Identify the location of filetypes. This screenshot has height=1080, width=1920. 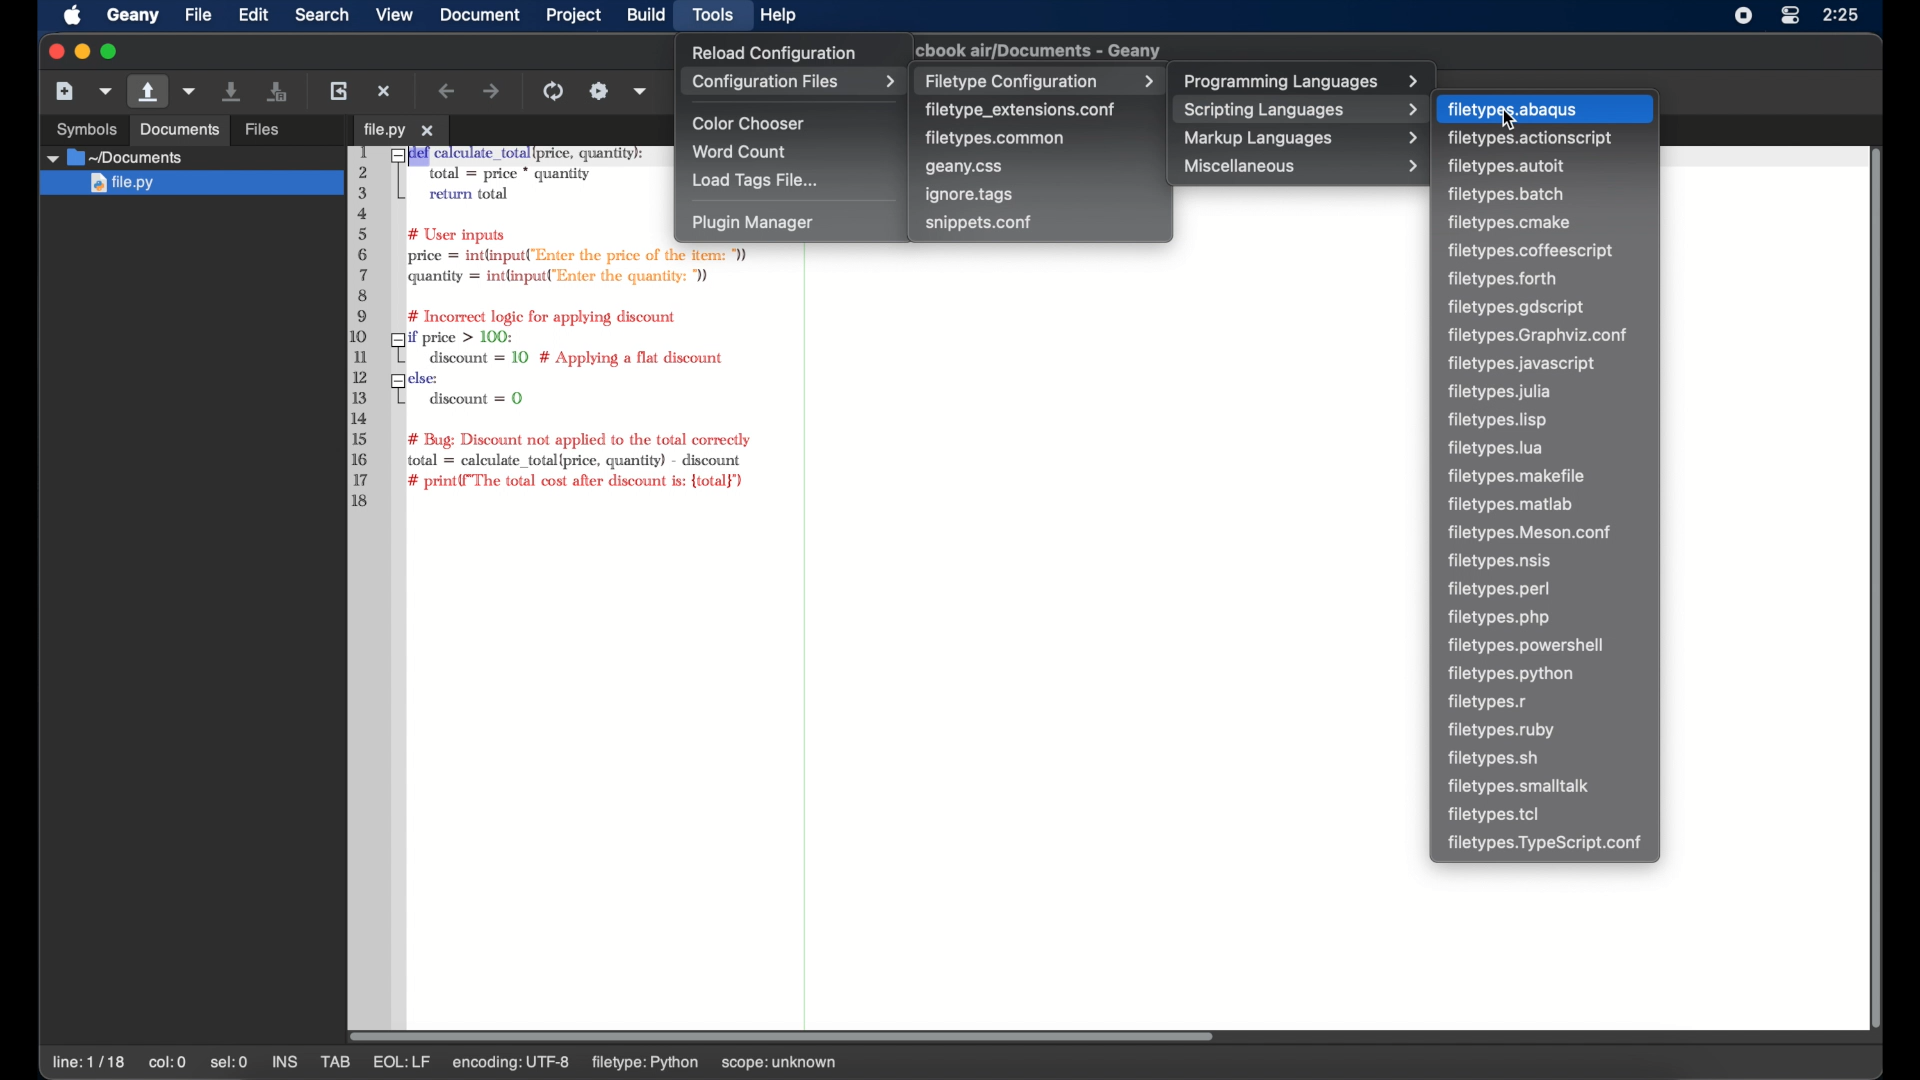
(1511, 675).